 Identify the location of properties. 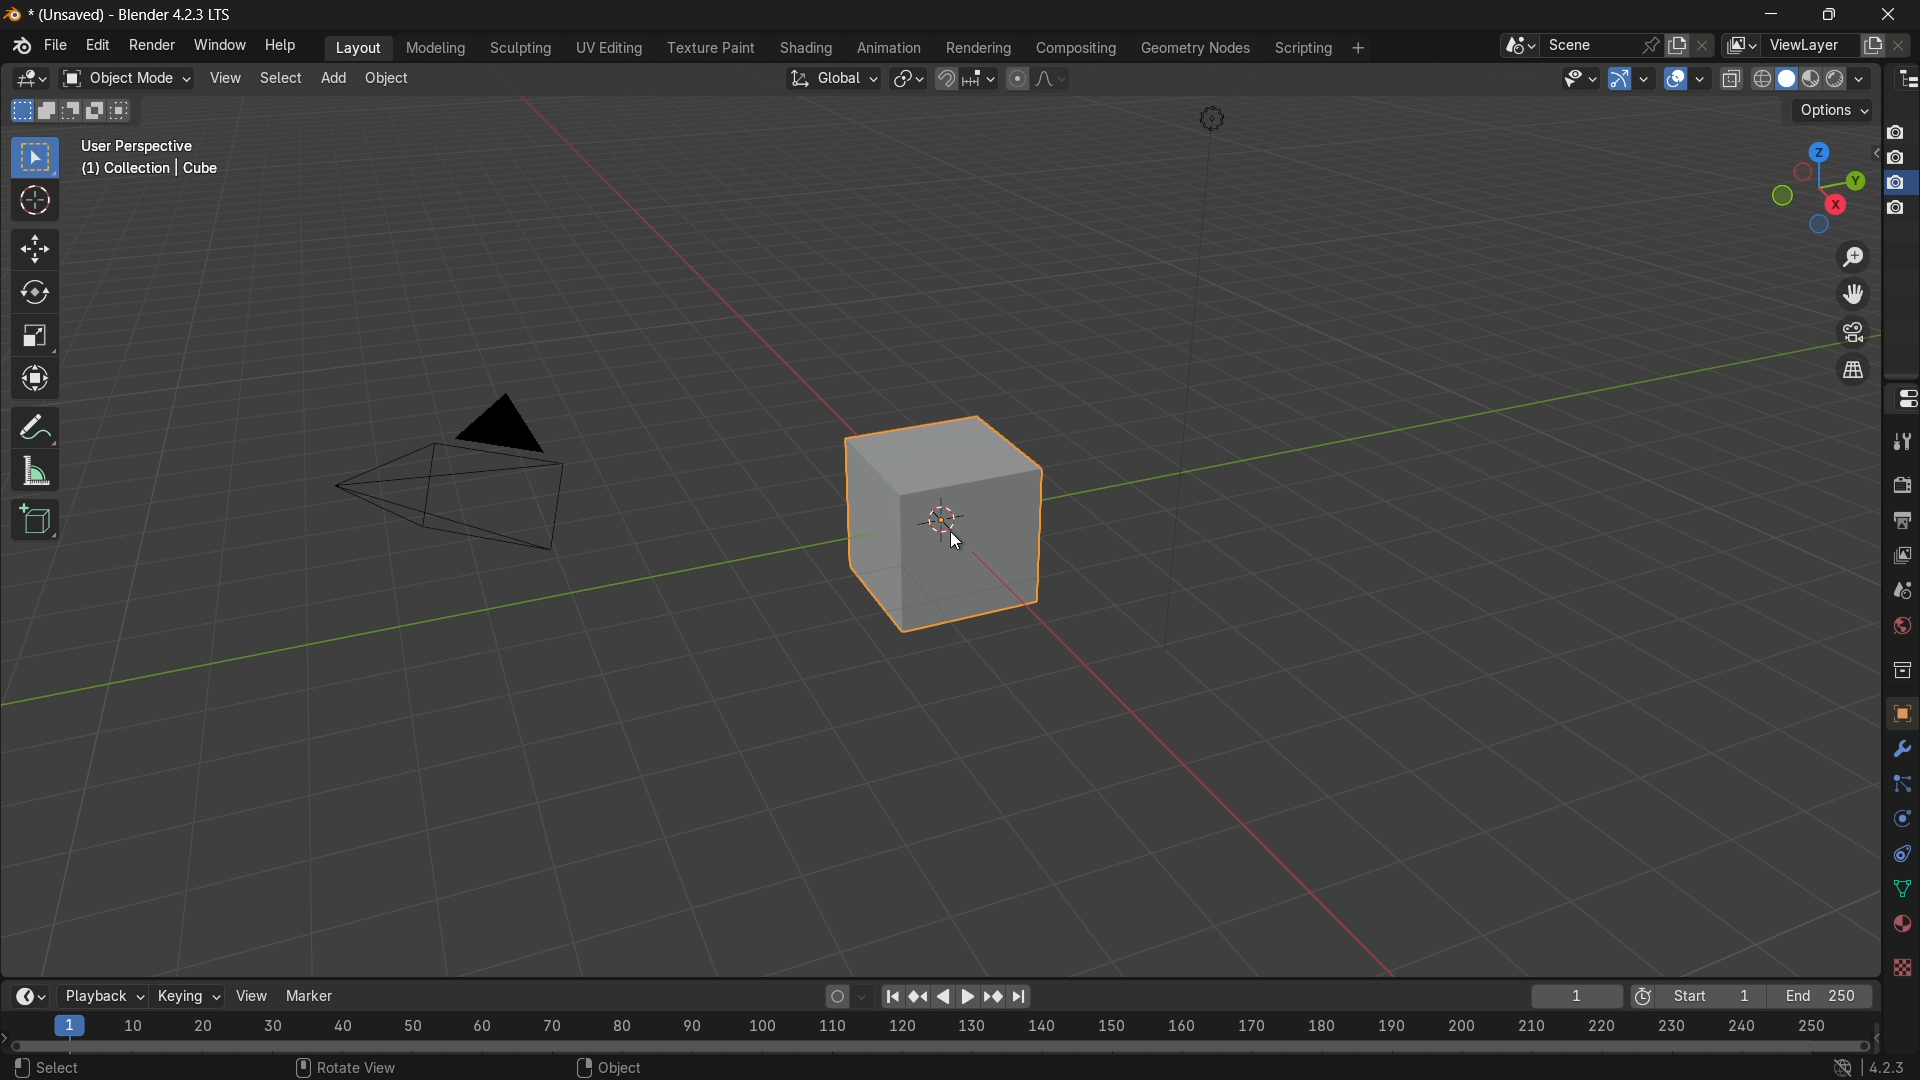
(1903, 399).